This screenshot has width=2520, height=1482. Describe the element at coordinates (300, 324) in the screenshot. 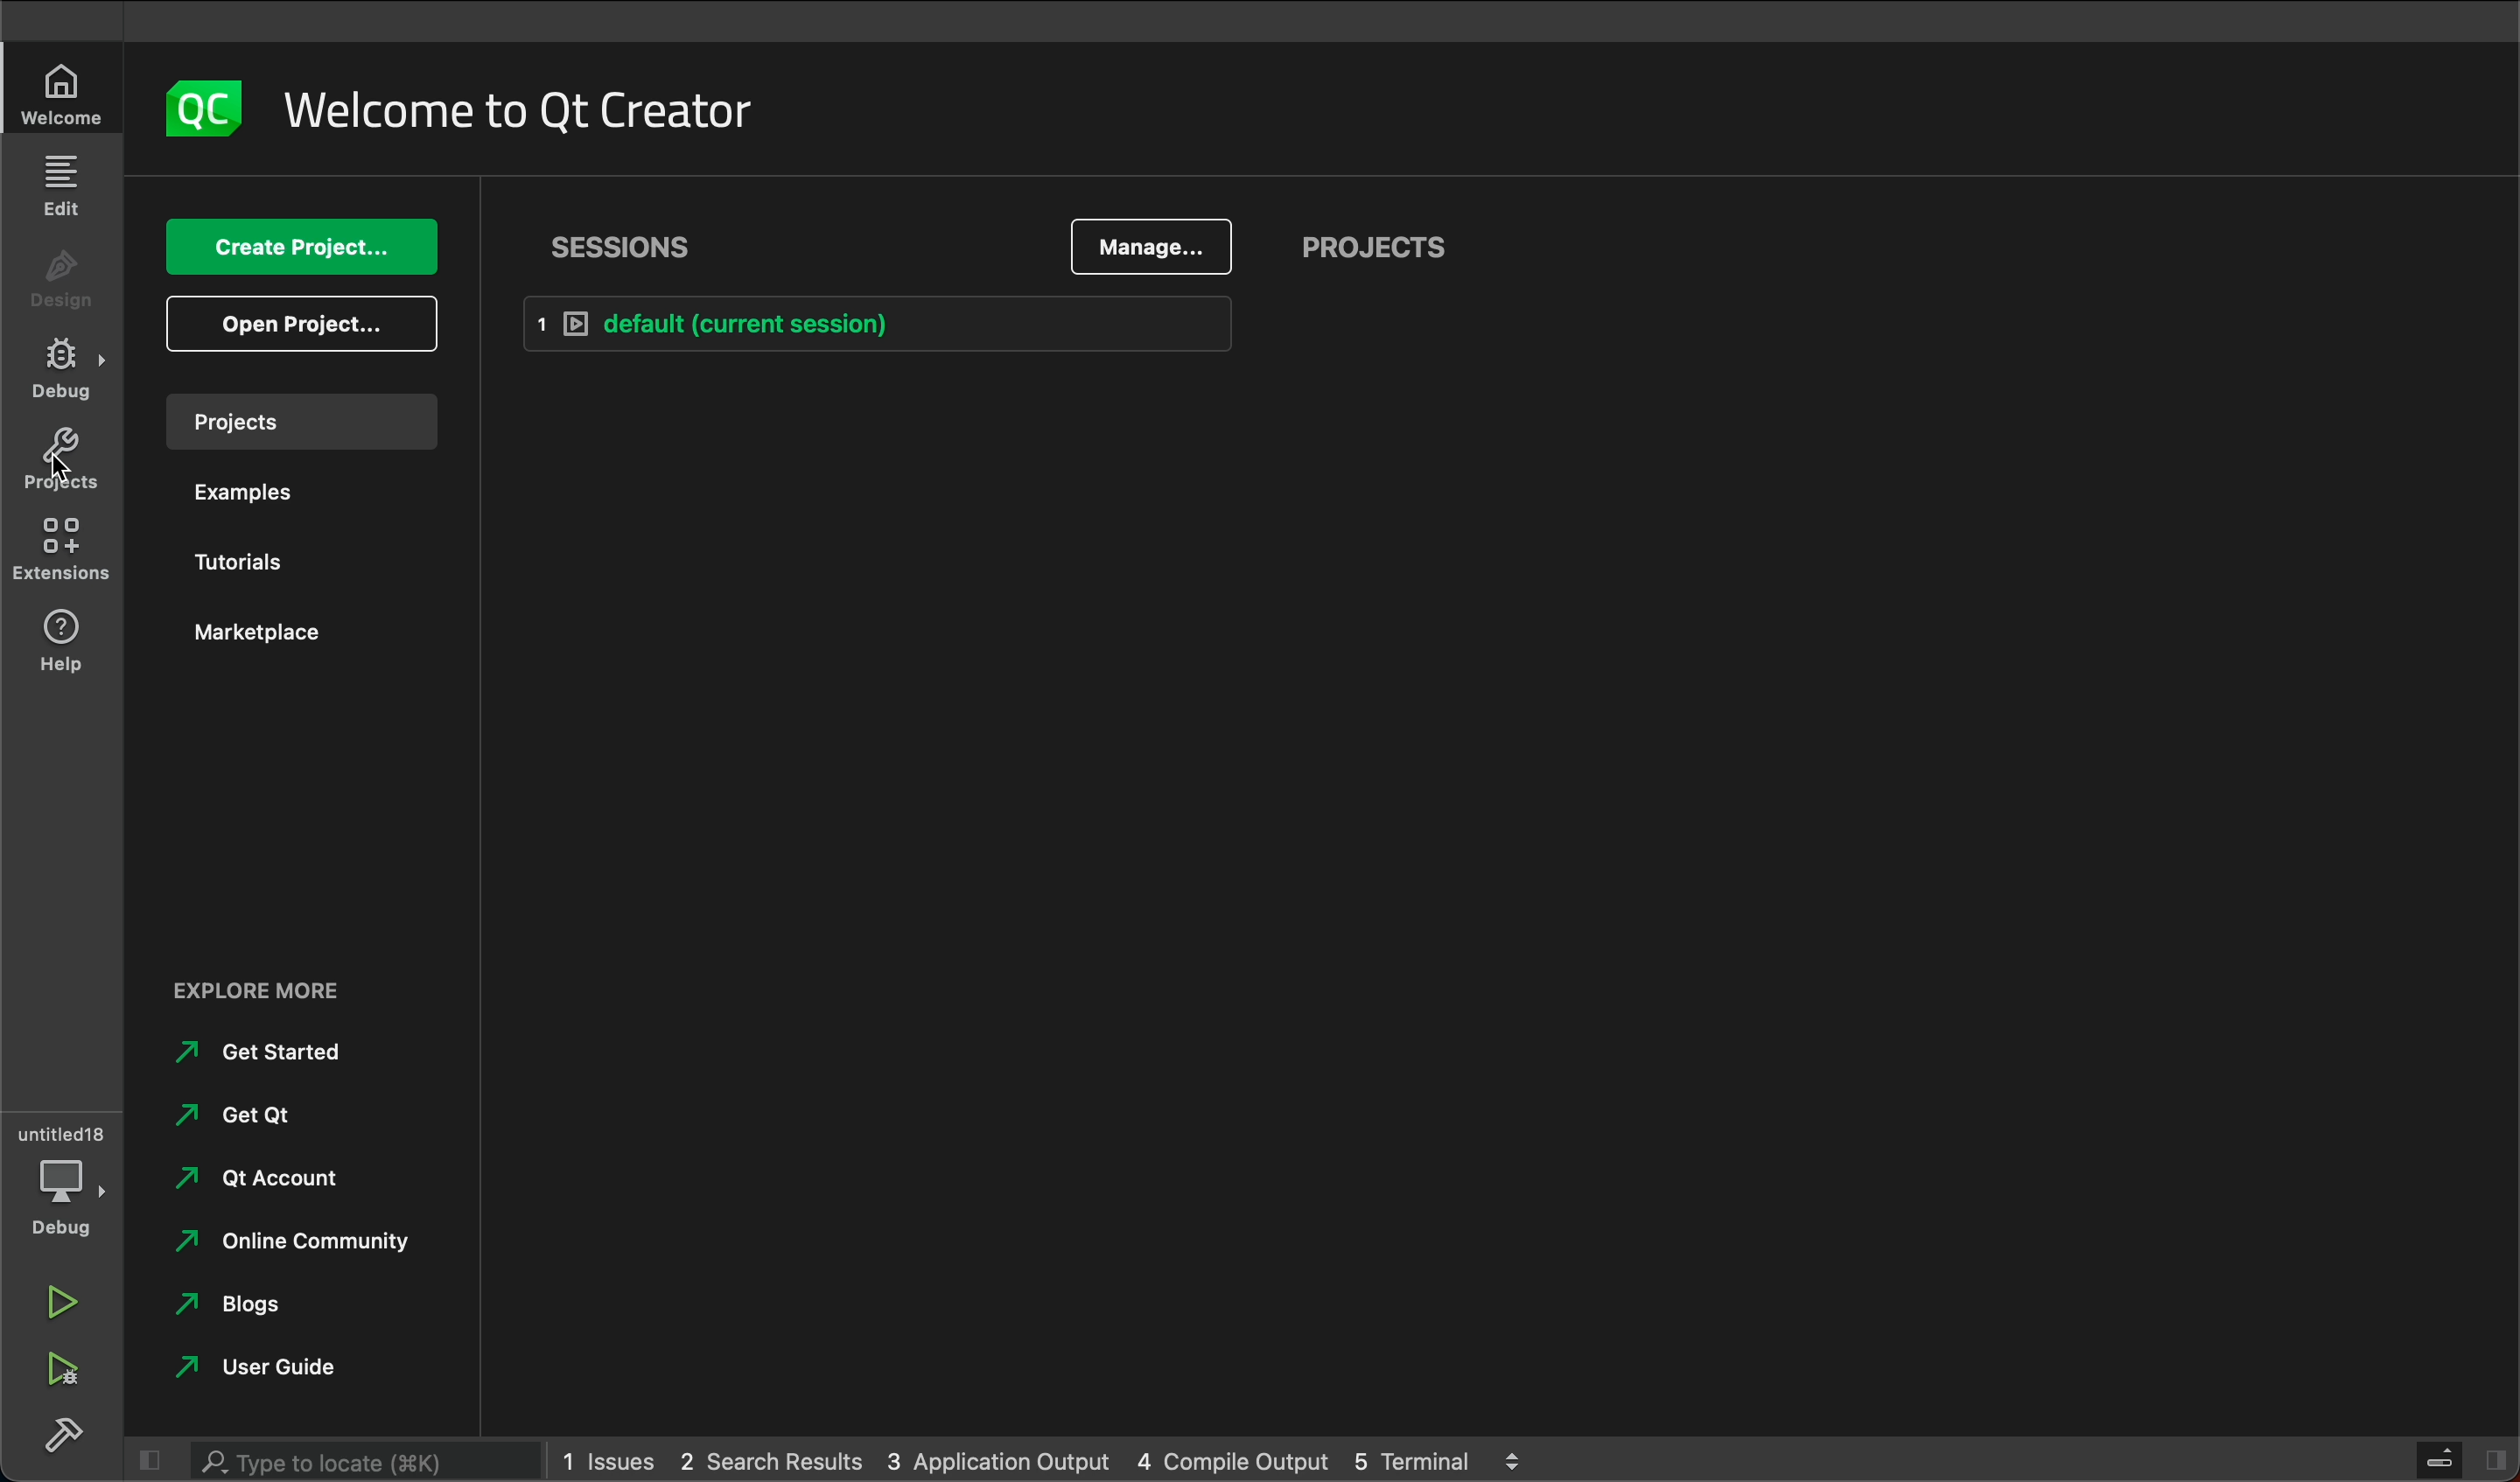

I see `open project` at that location.